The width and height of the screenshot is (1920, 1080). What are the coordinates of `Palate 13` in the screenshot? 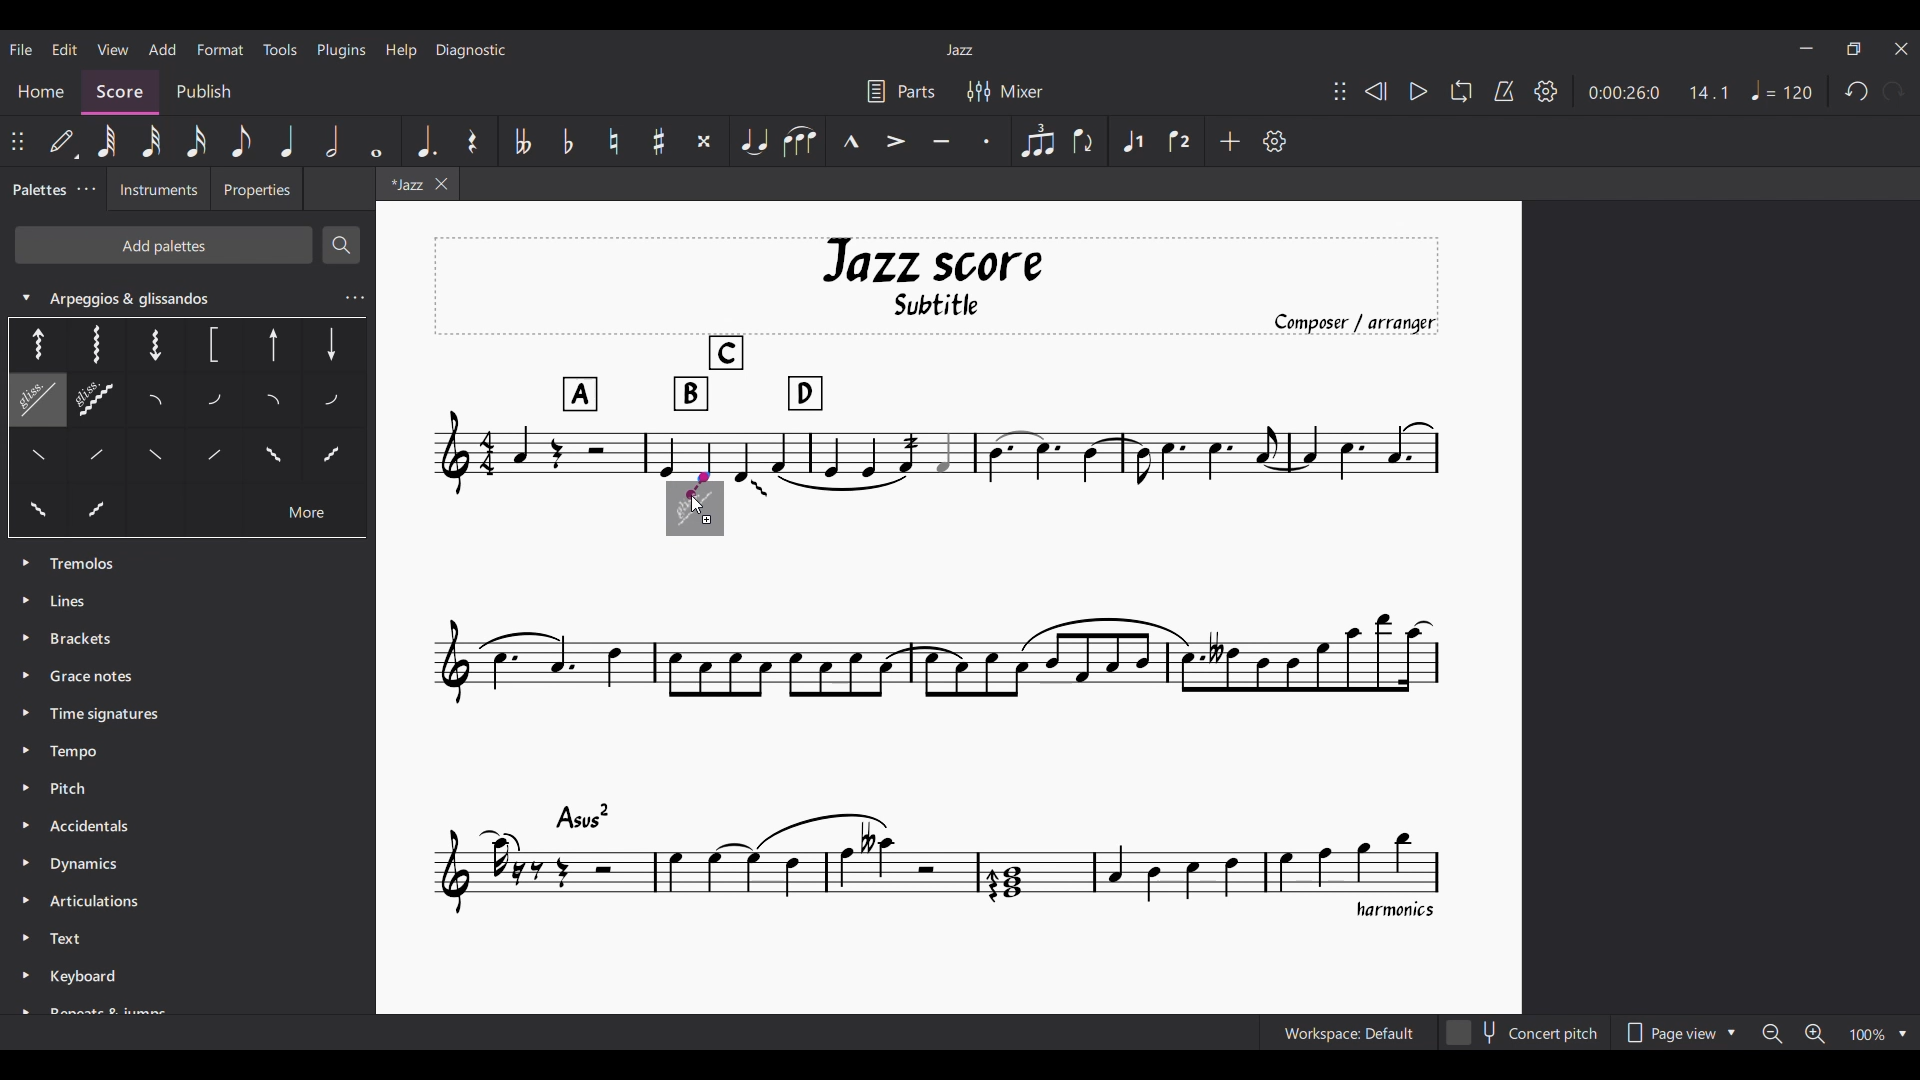 It's located at (334, 400).